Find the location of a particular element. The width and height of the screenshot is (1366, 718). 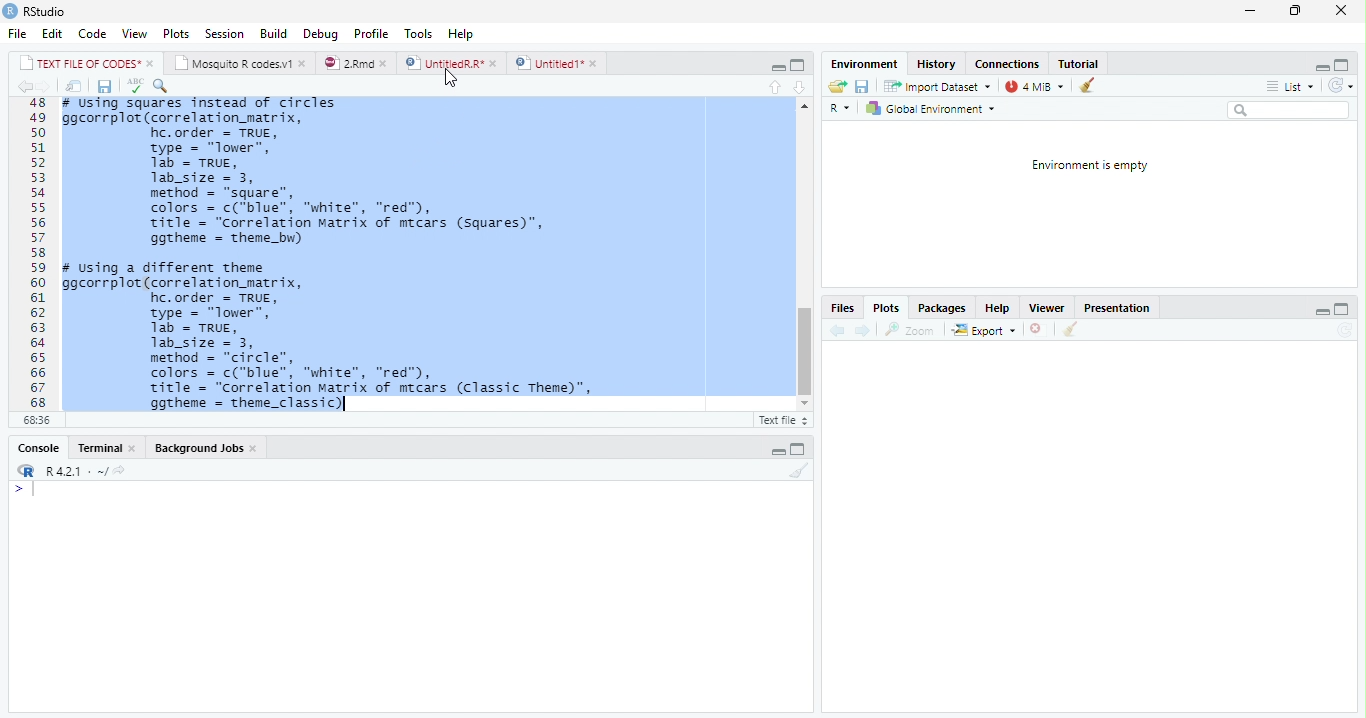

Help is located at coordinates (461, 32).